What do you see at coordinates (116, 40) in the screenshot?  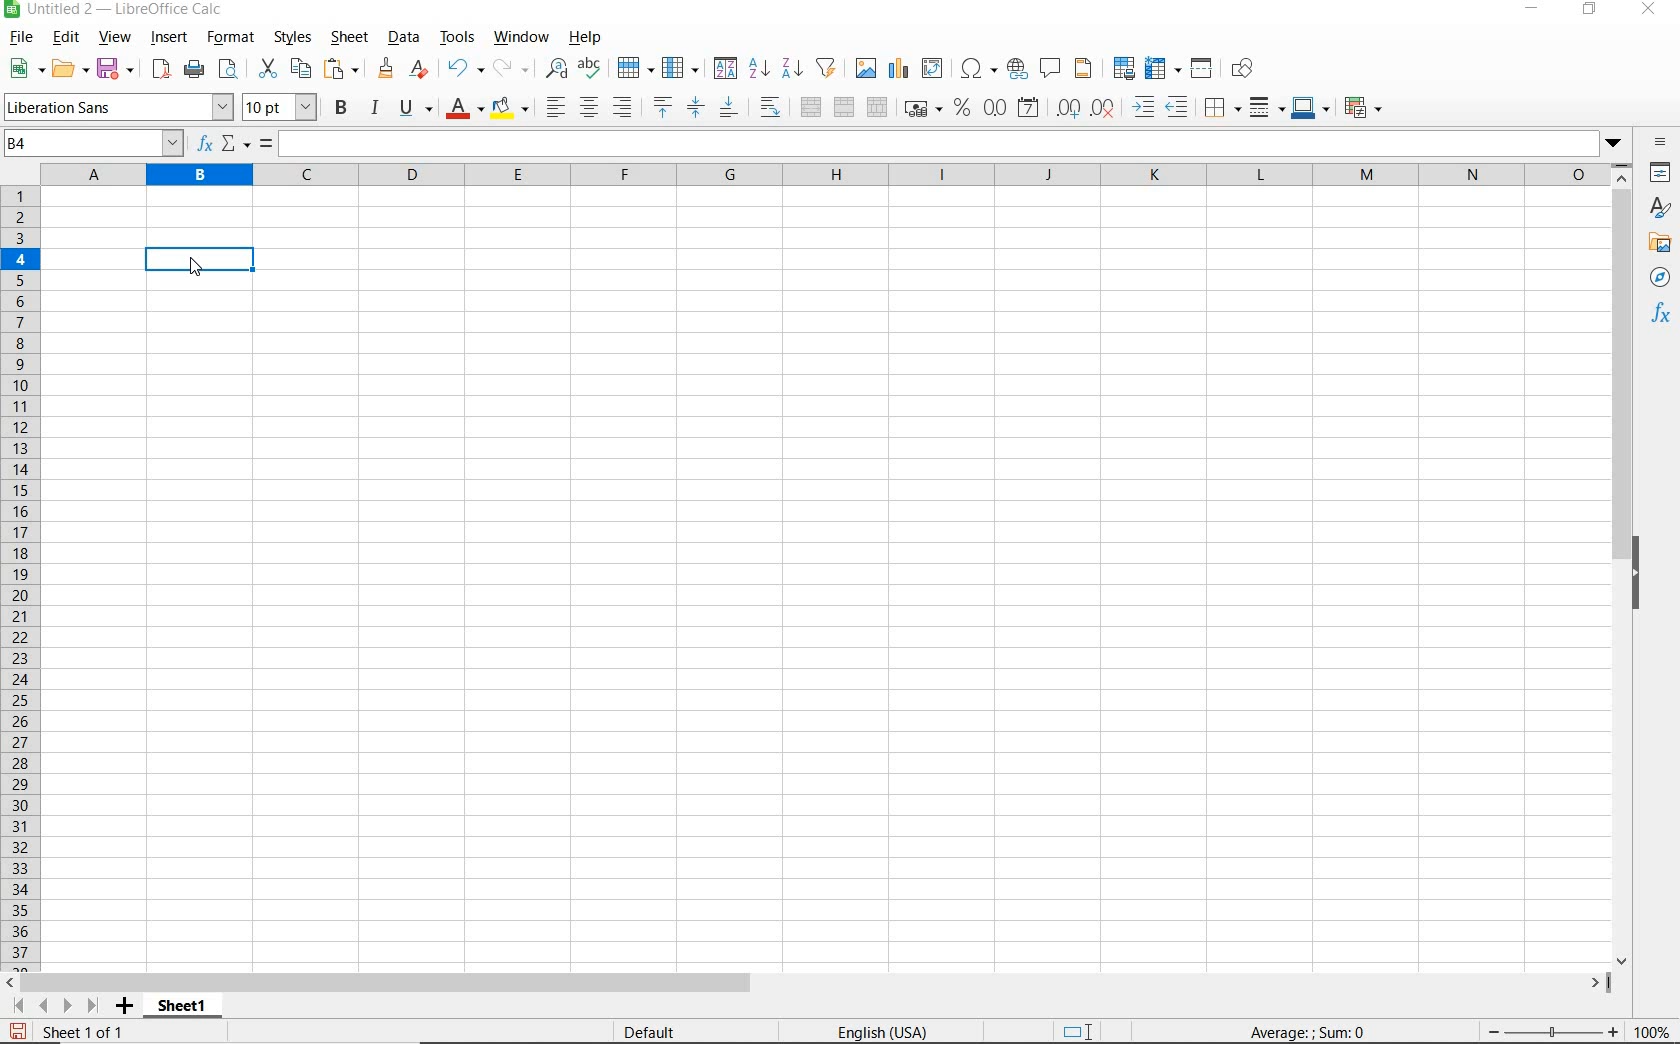 I see `view` at bounding box center [116, 40].